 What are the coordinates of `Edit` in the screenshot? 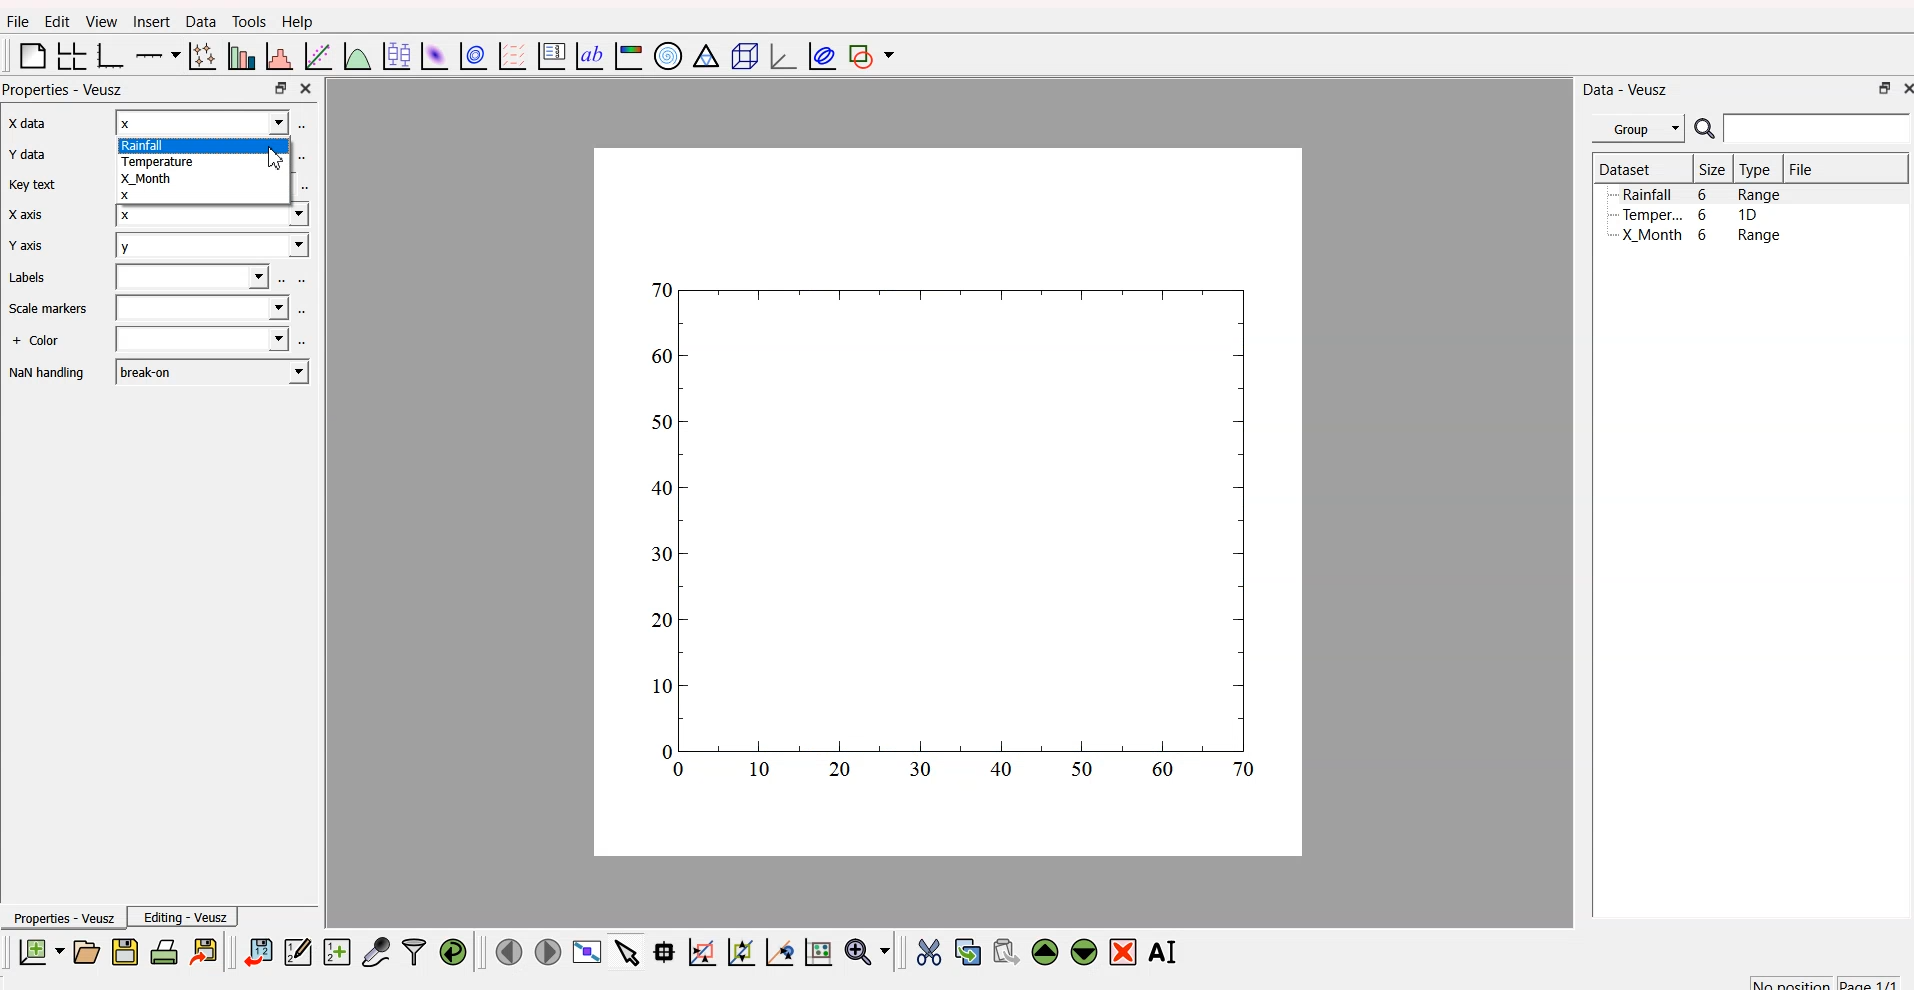 It's located at (54, 21).